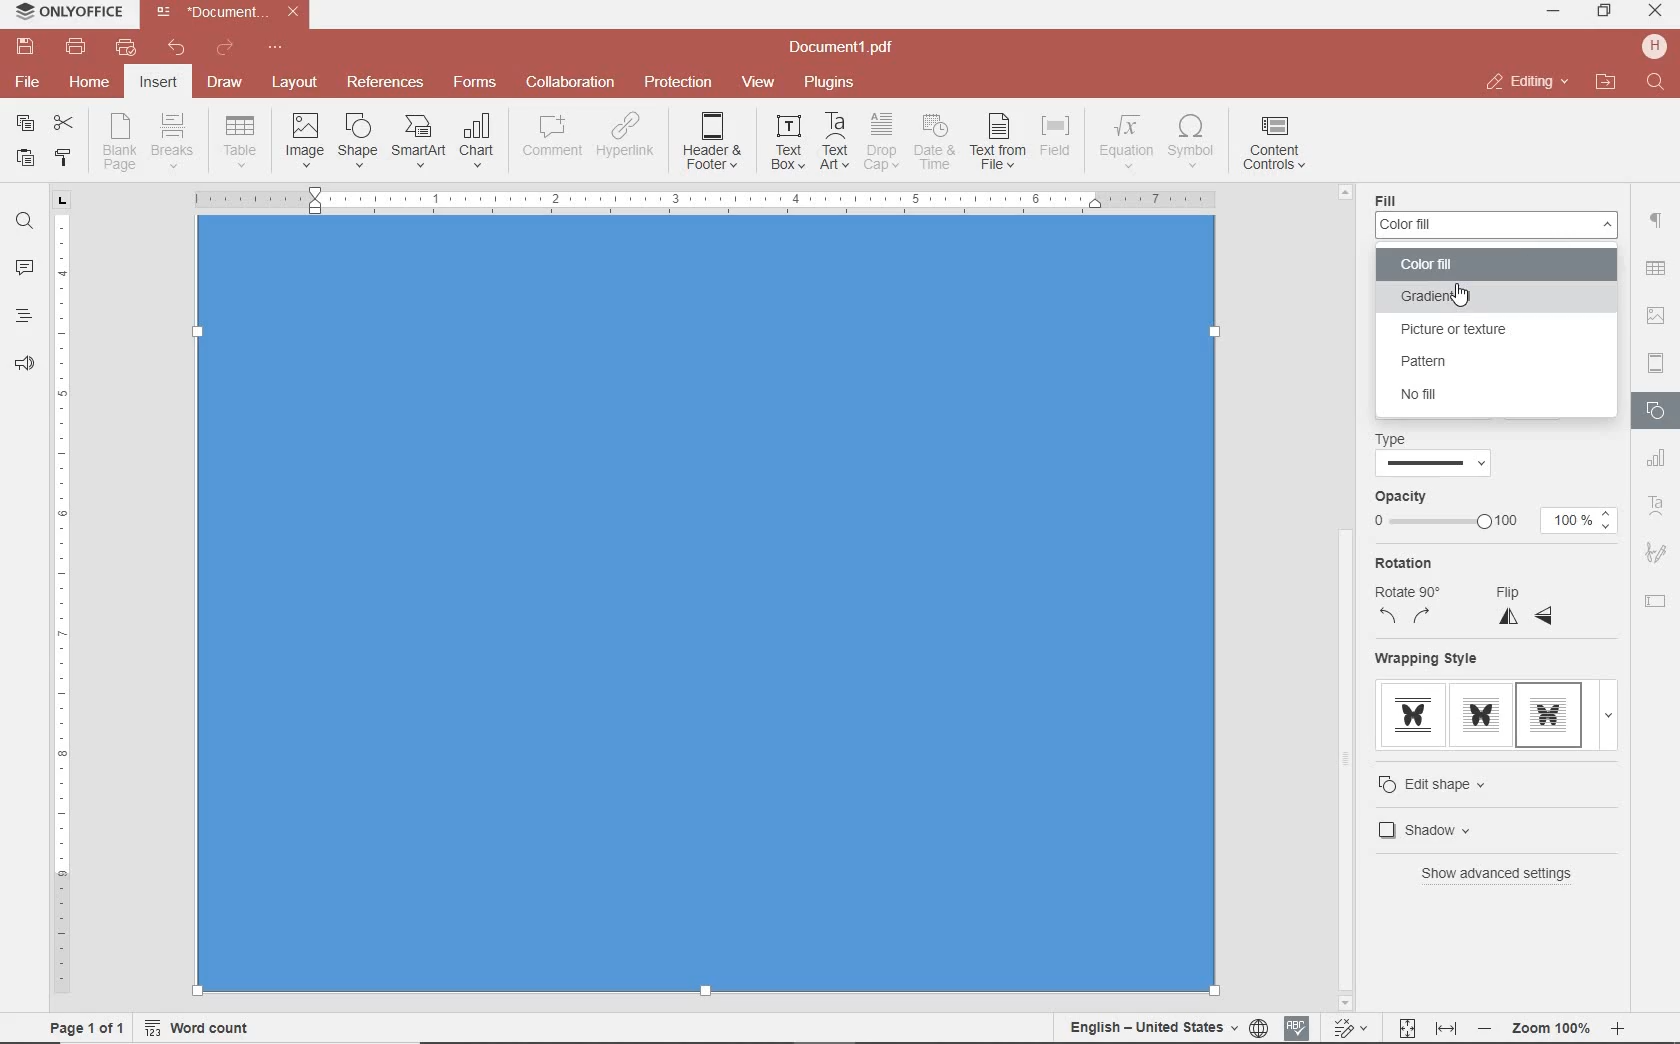 Image resolution: width=1680 pixels, height=1044 pixels. What do you see at coordinates (223, 51) in the screenshot?
I see `redo` at bounding box center [223, 51].